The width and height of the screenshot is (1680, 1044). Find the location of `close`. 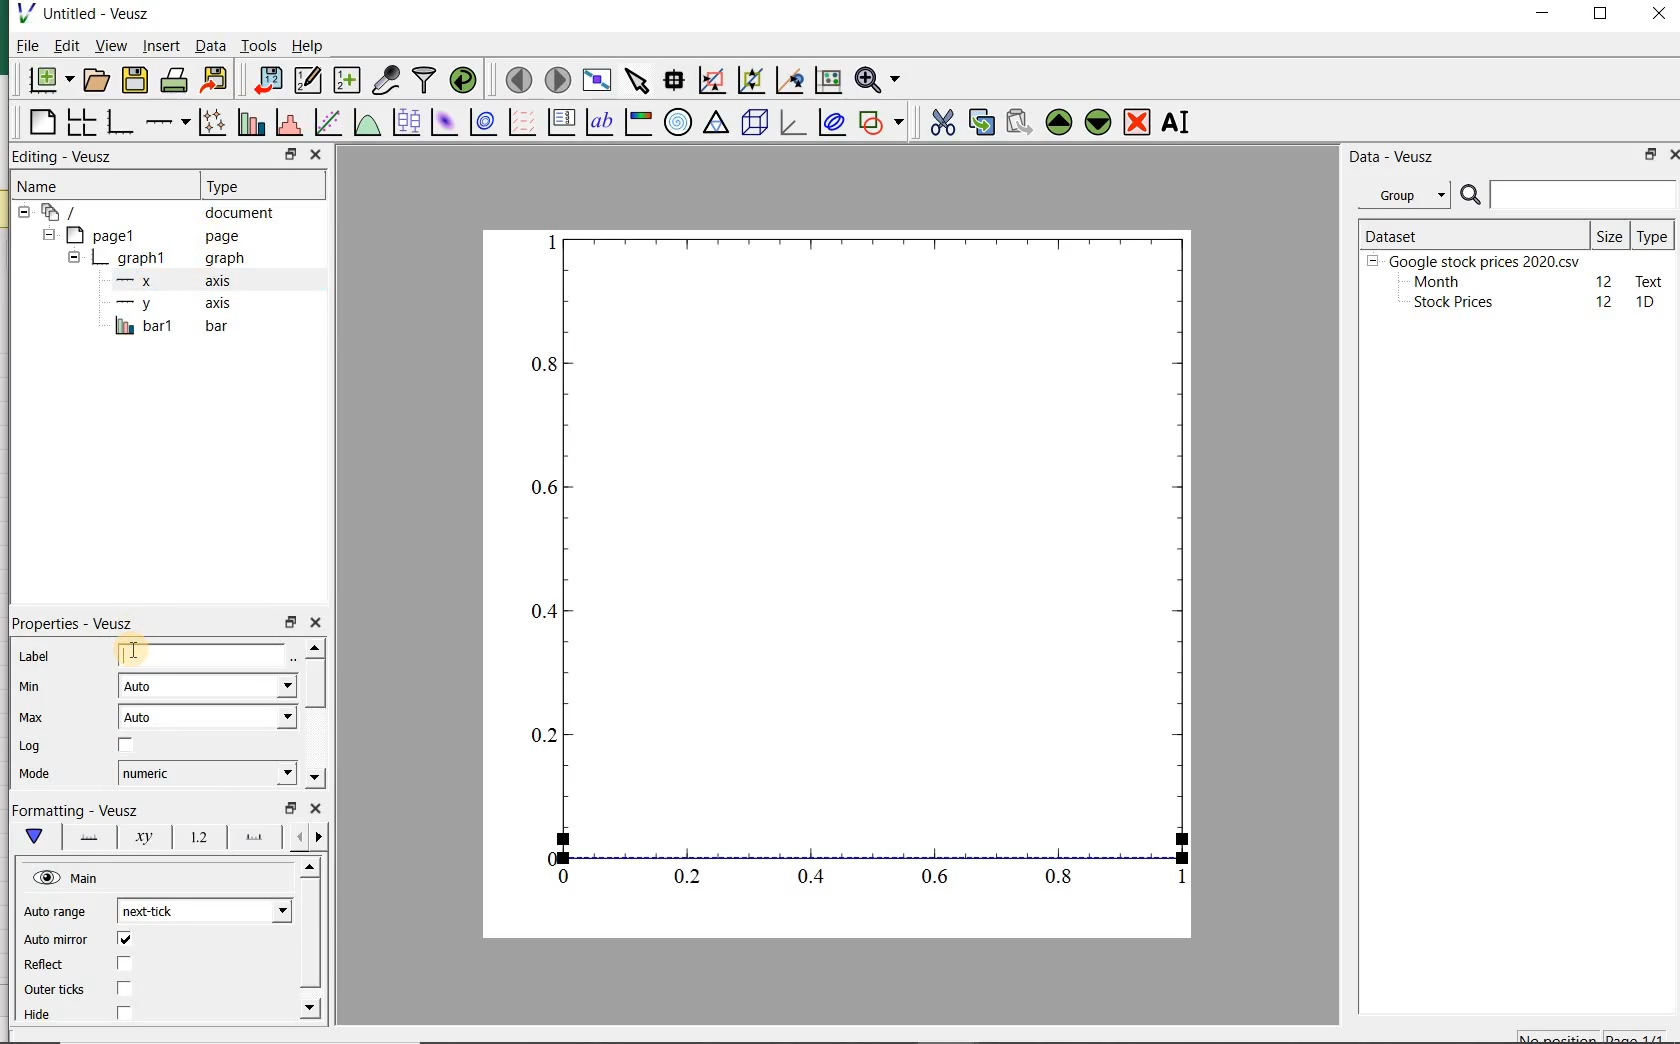

close is located at coordinates (317, 623).